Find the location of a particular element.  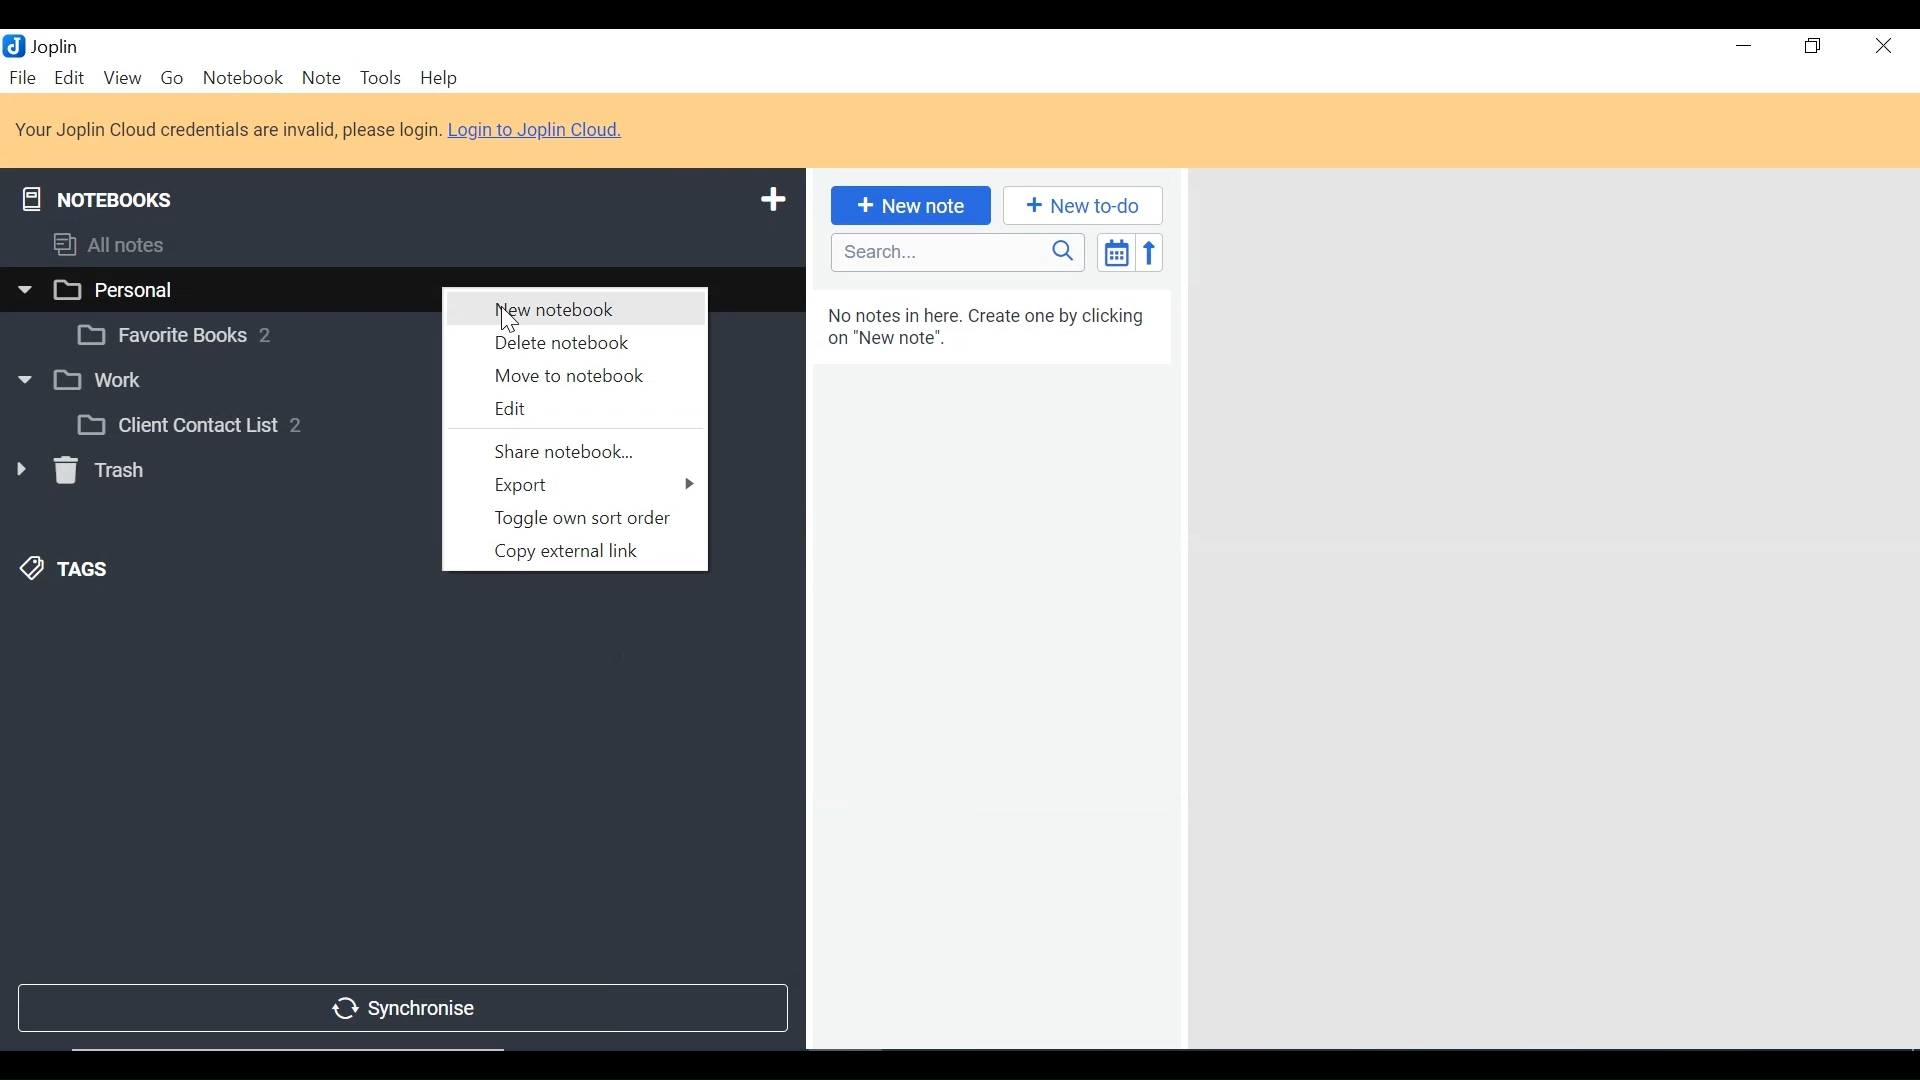

Trash is located at coordinates (78, 470).